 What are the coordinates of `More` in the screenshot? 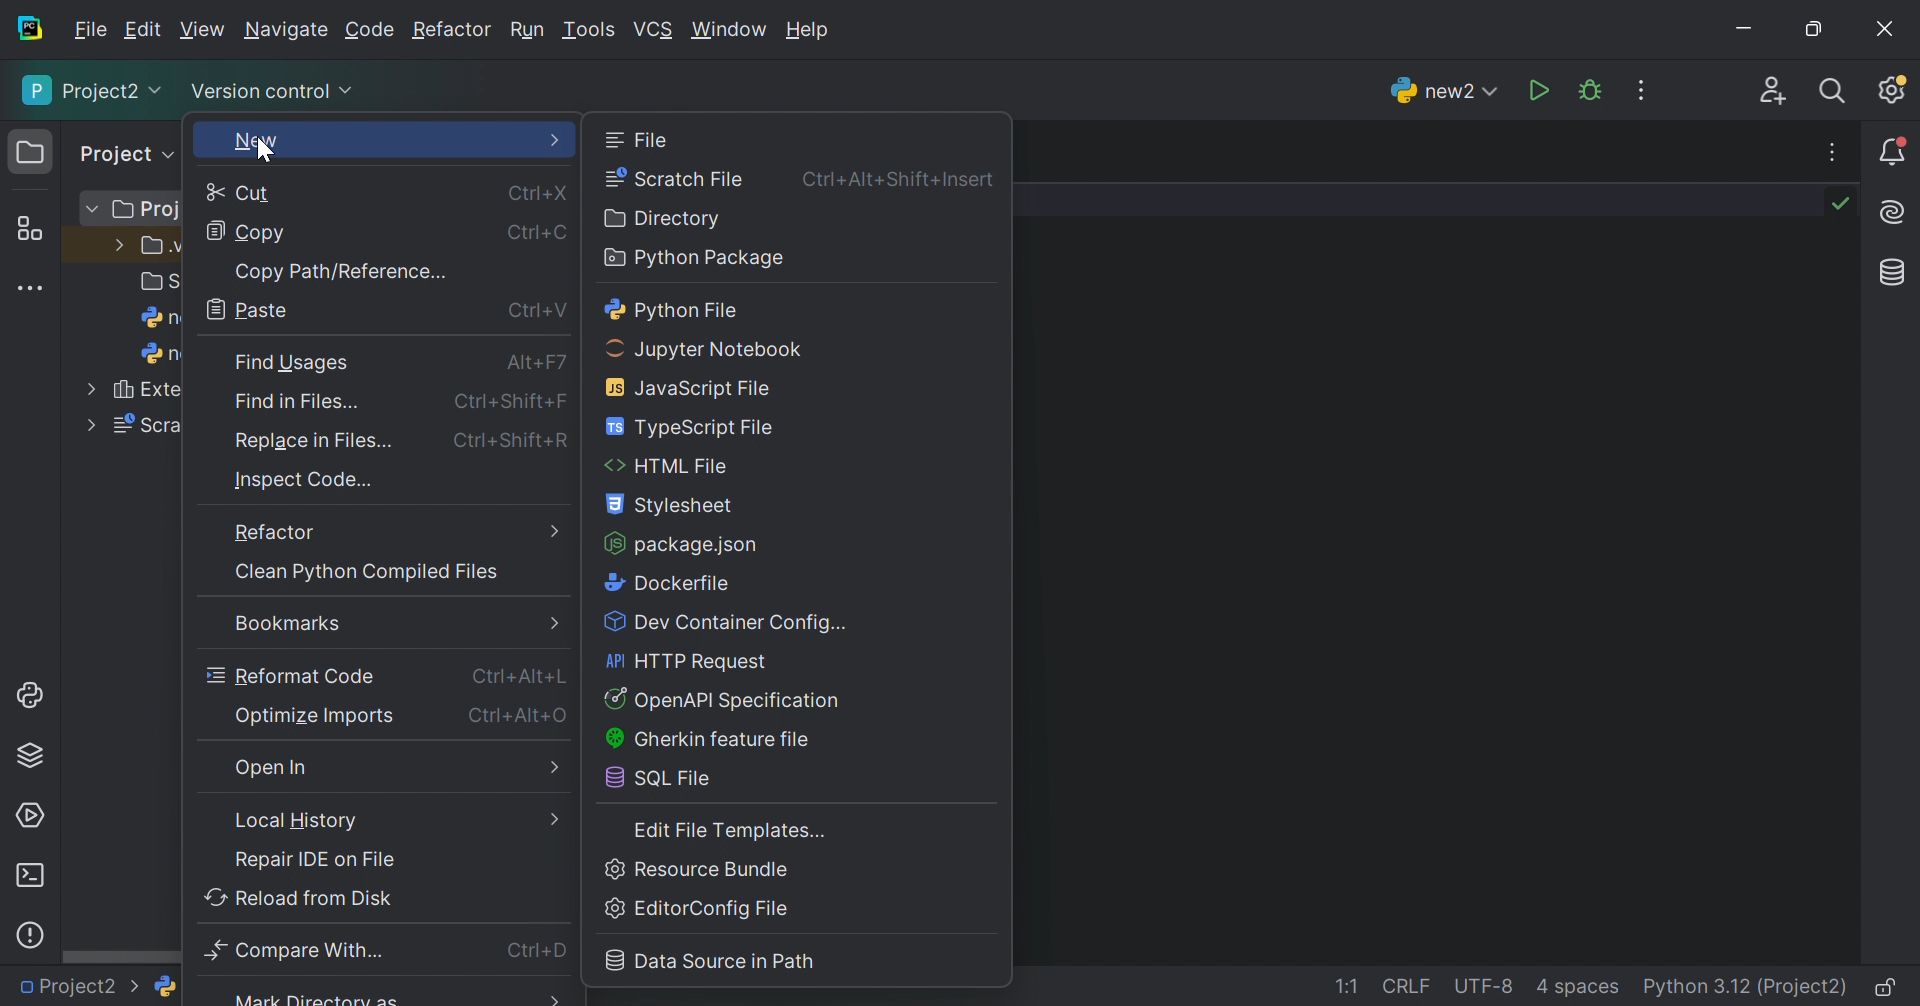 It's located at (89, 206).